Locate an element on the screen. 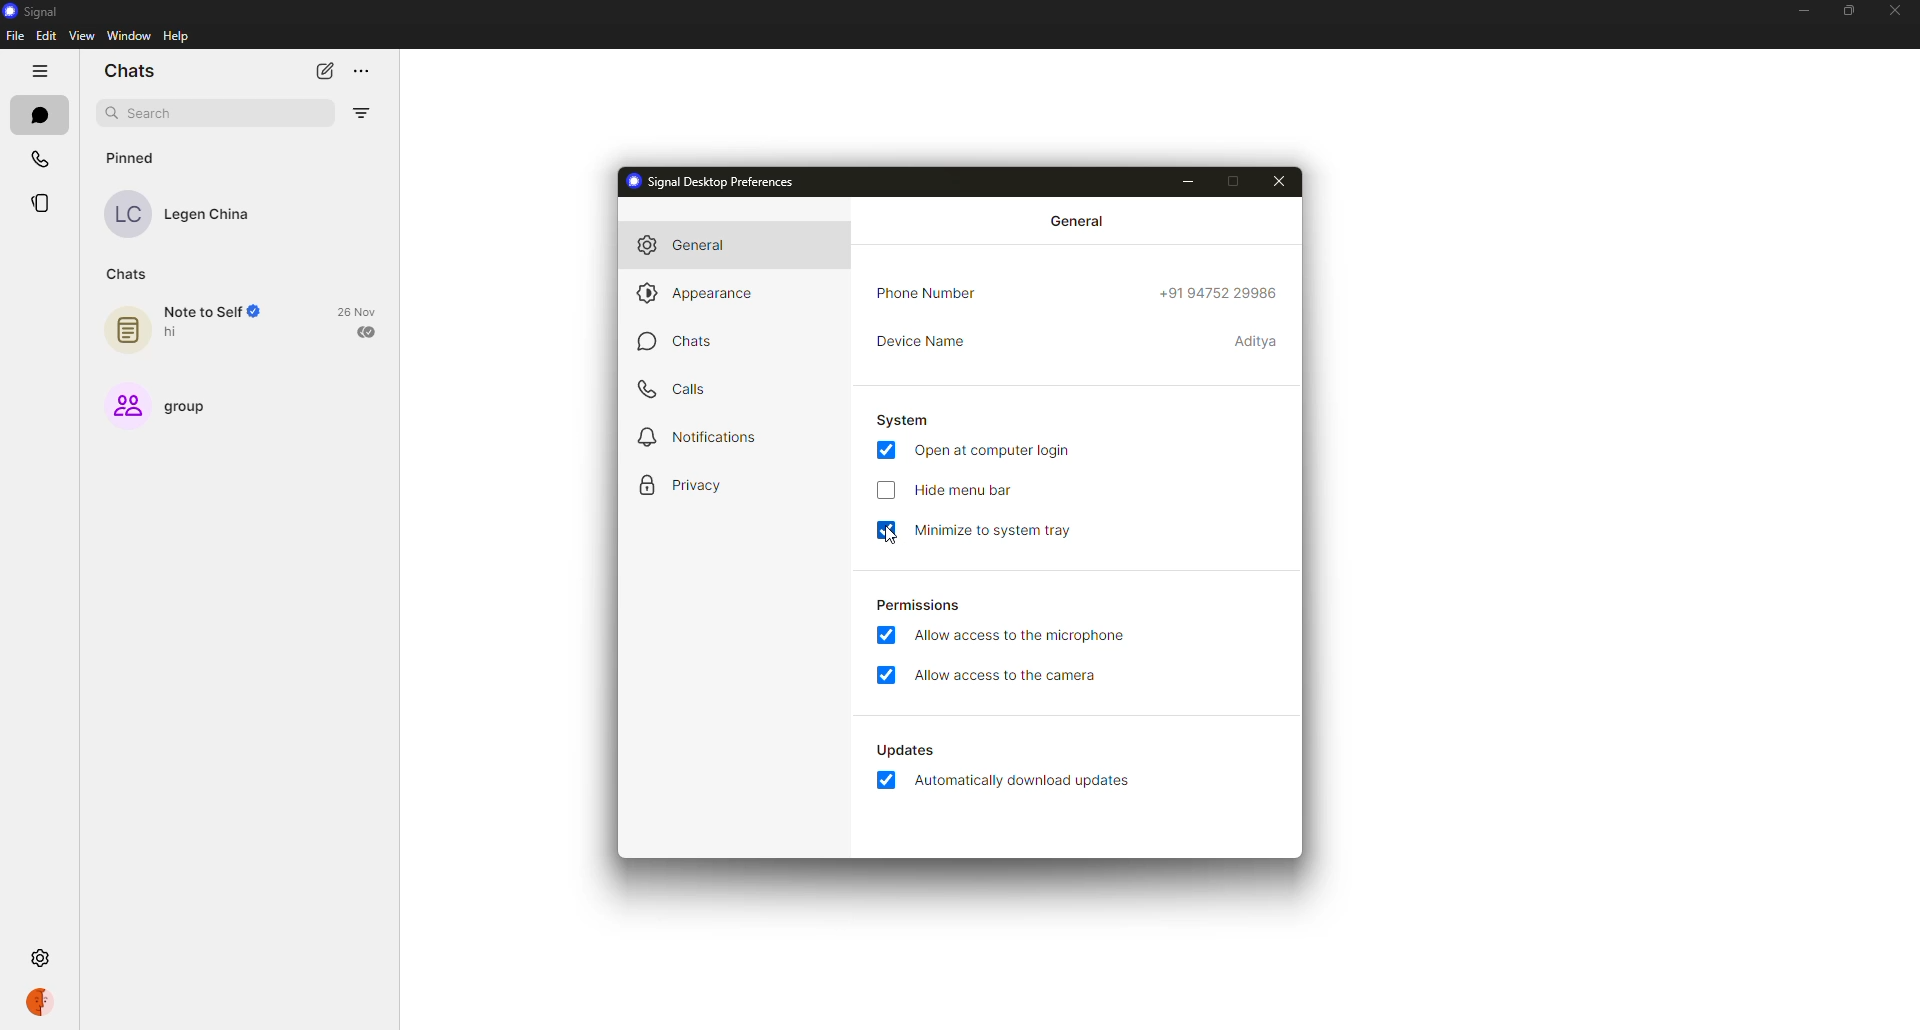  chats is located at coordinates (38, 114).